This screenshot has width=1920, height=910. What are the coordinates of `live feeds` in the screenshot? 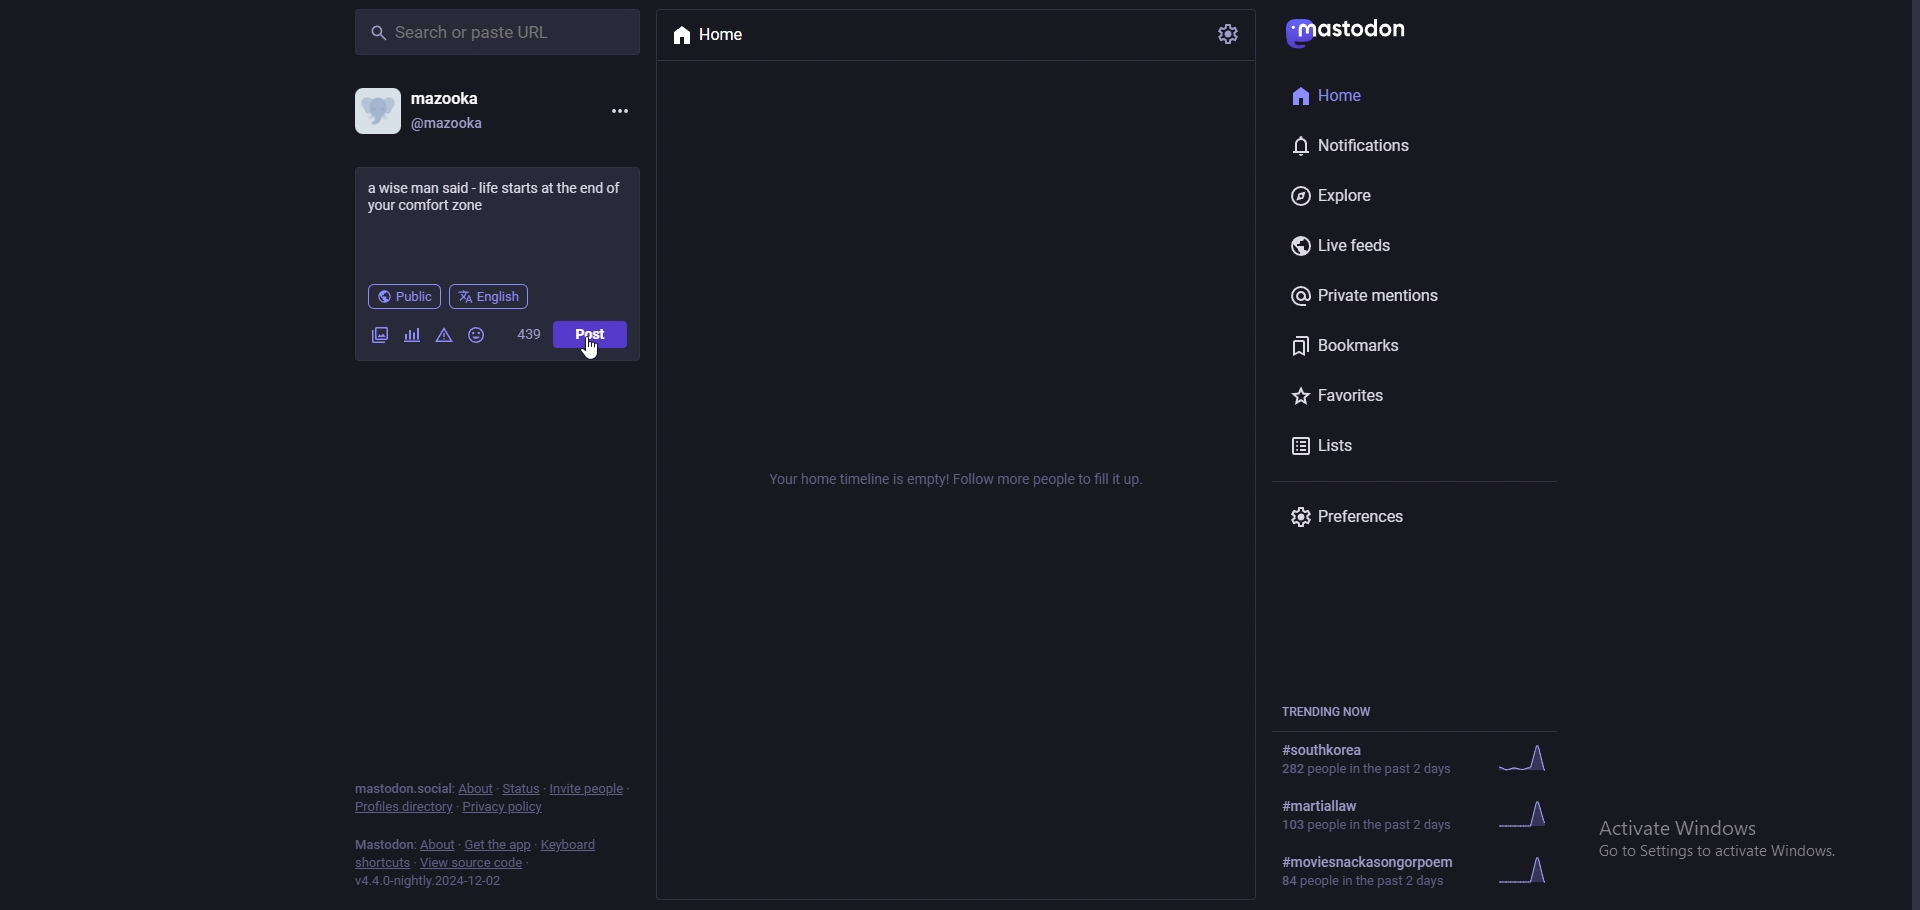 It's located at (1402, 245).